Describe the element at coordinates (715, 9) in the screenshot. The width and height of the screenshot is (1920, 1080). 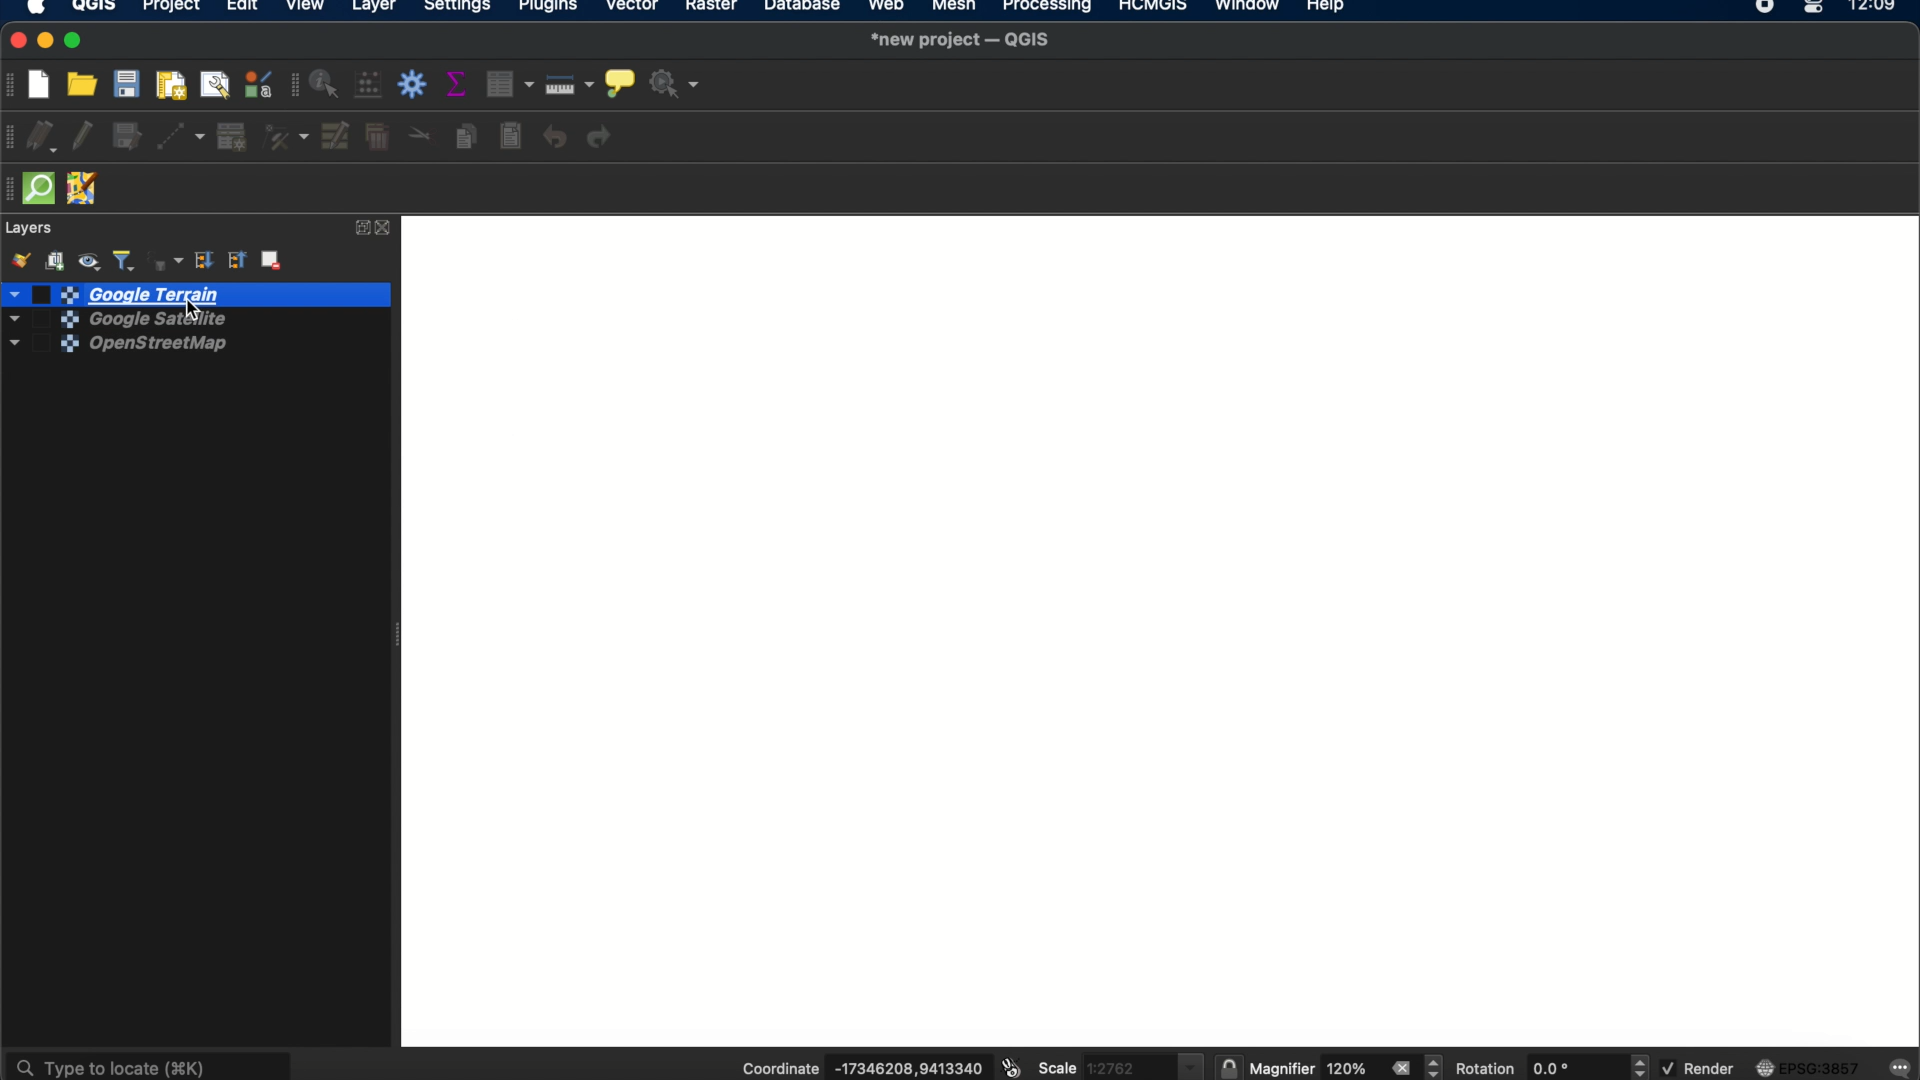
I see `raster` at that location.